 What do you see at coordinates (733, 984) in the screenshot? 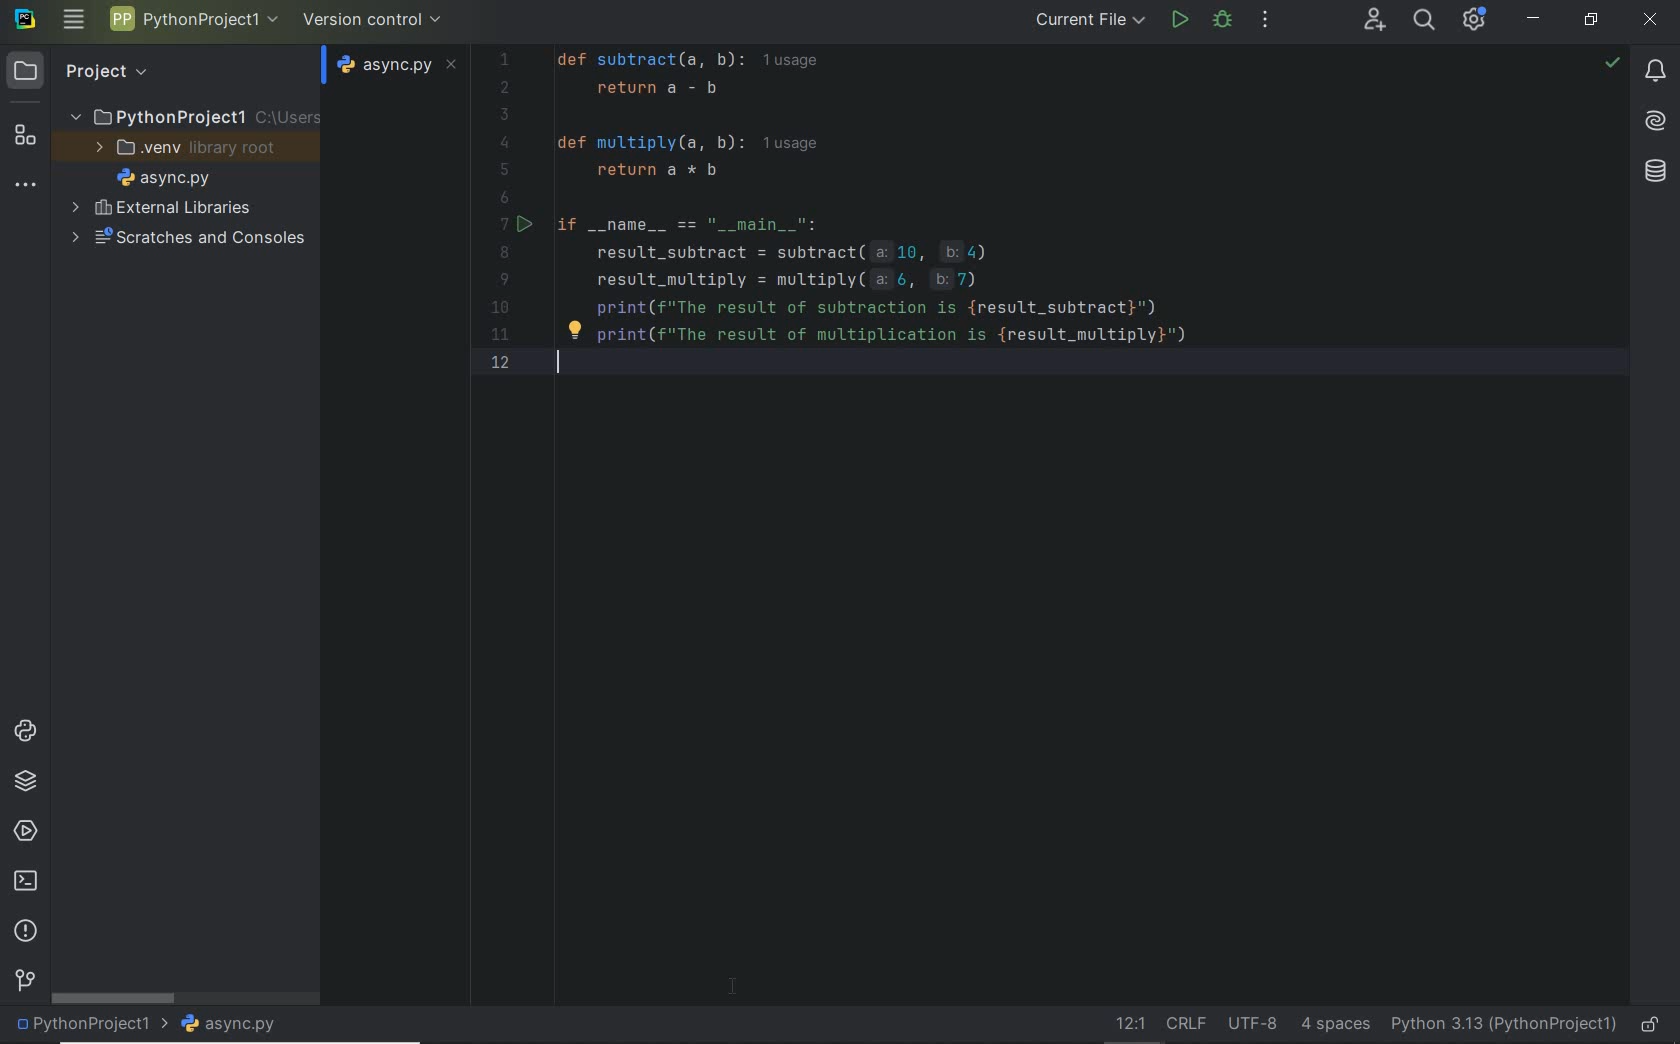
I see `Cursor Position` at bounding box center [733, 984].